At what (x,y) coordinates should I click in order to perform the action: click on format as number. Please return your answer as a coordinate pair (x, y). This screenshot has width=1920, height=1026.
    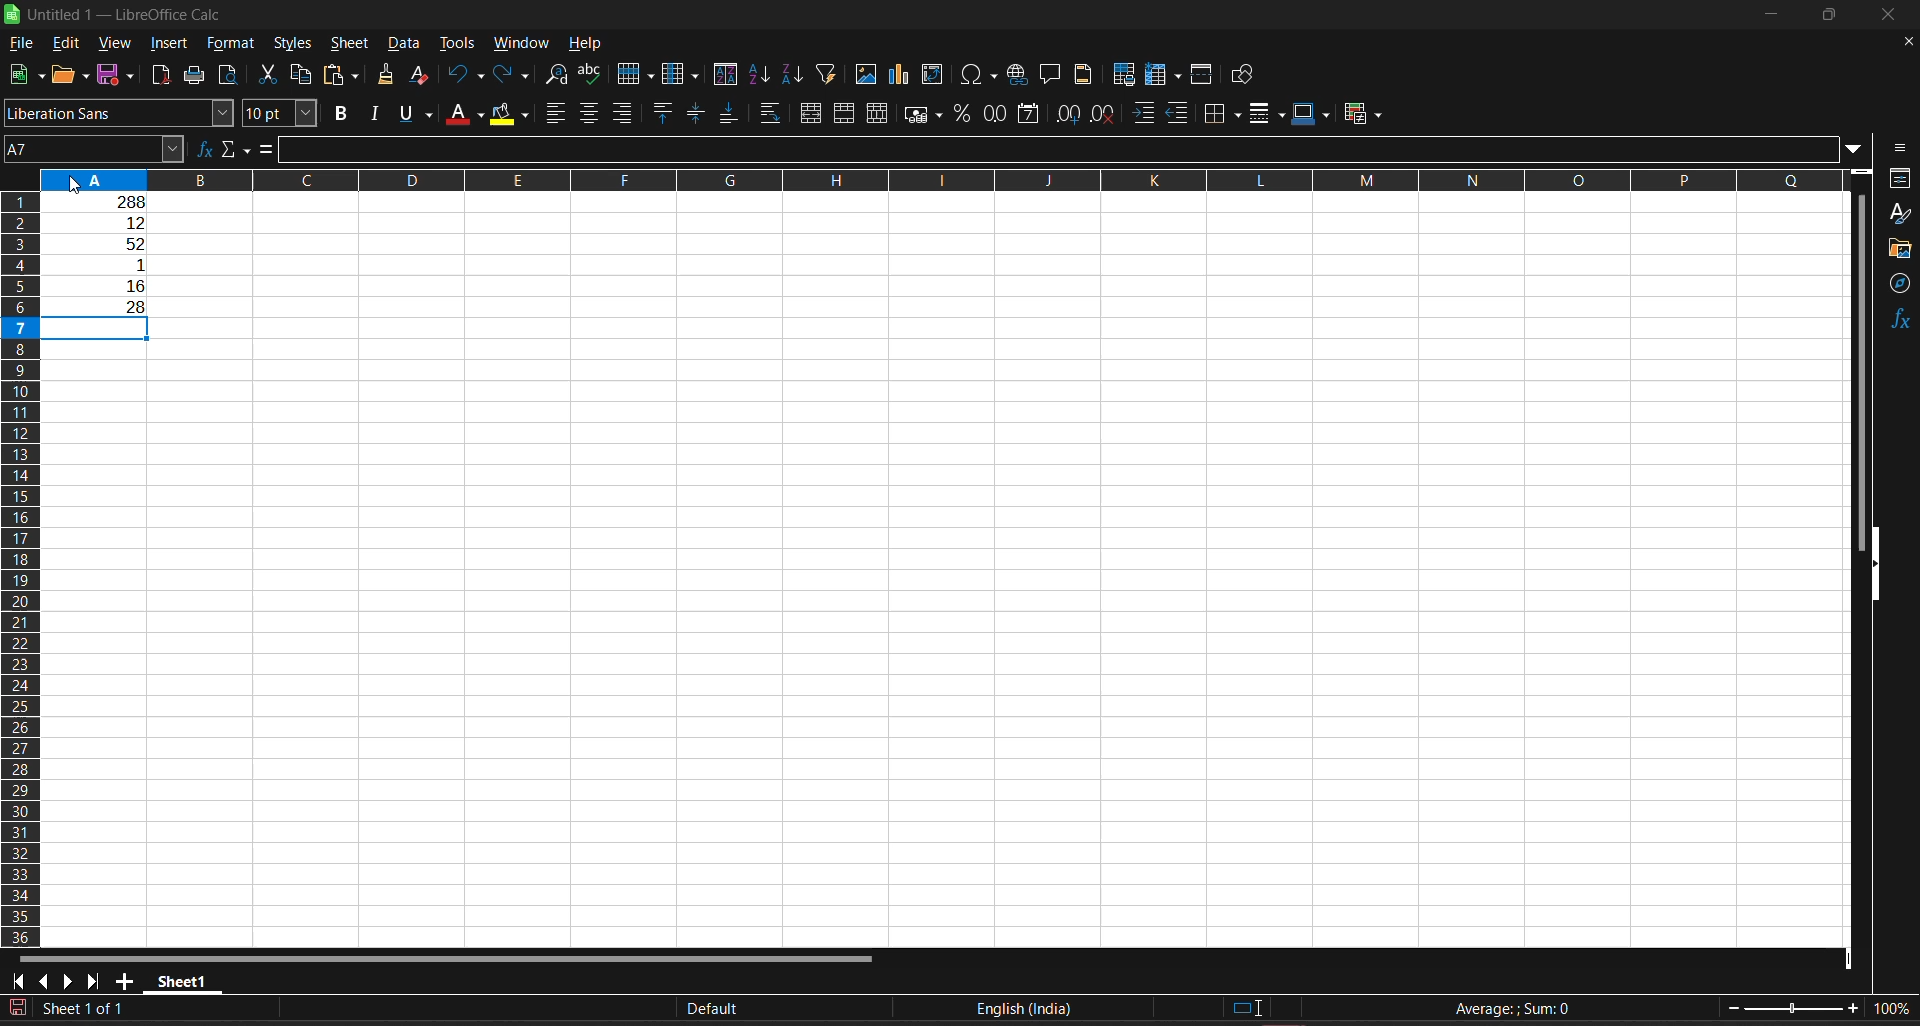
    Looking at the image, I should click on (996, 114).